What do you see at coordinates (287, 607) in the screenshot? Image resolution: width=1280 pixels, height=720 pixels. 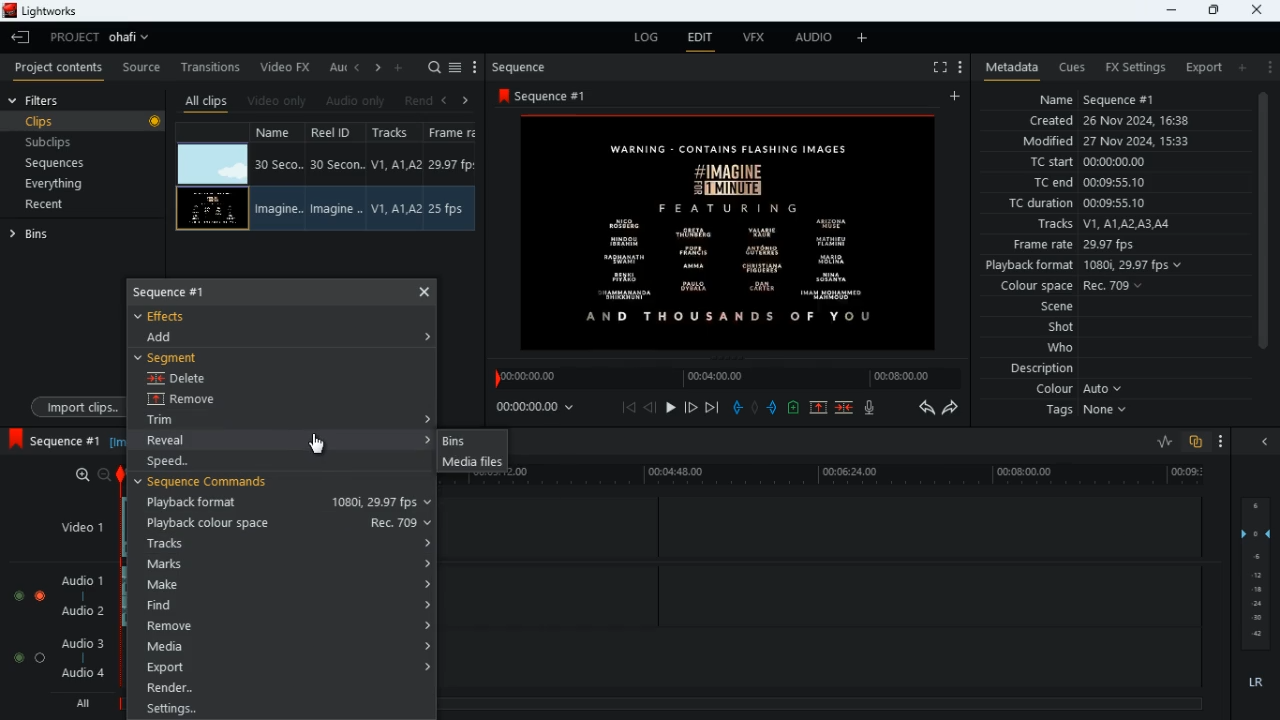 I see `find` at bounding box center [287, 607].